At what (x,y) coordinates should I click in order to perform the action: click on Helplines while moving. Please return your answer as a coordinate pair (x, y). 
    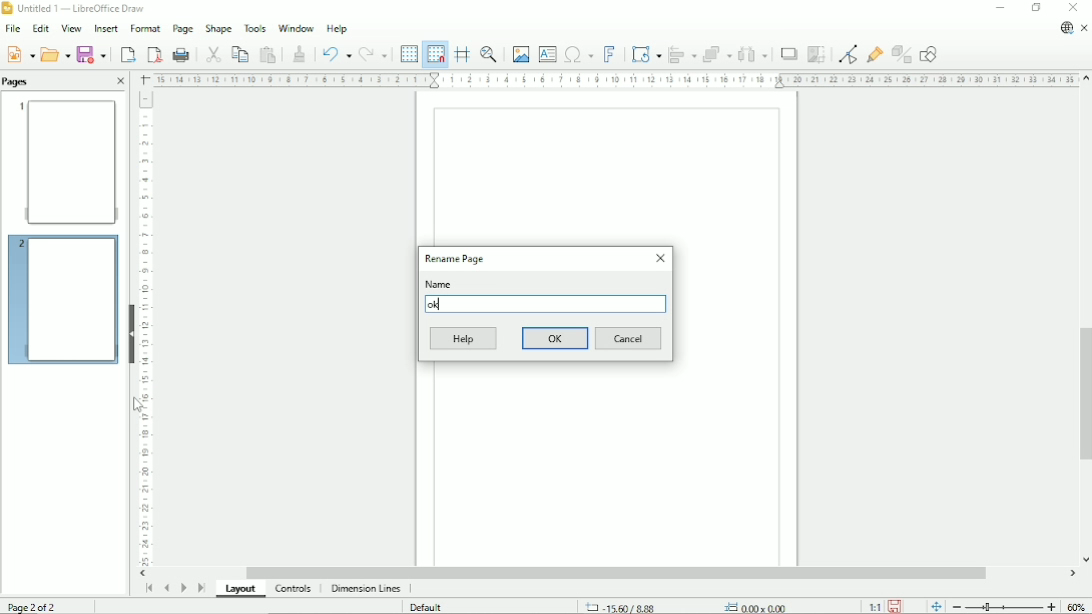
    Looking at the image, I should click on (462, 54).